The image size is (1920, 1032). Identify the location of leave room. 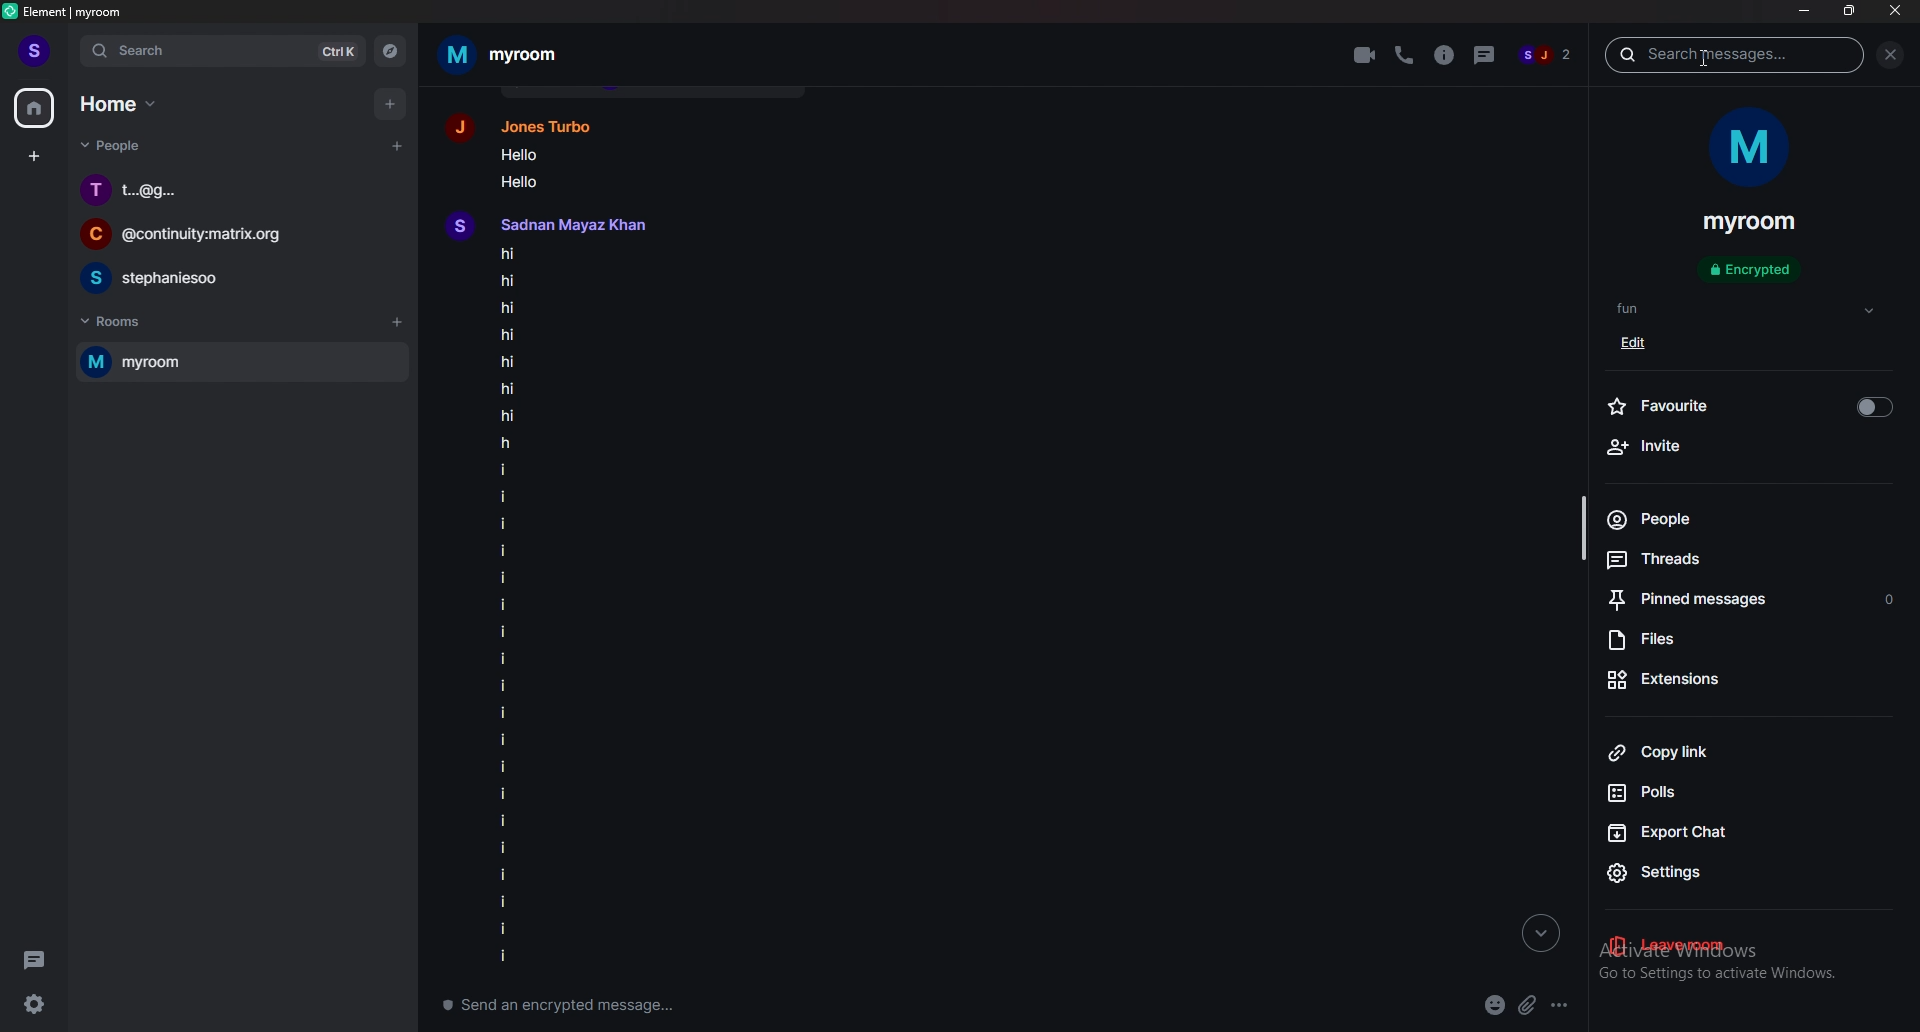
(1712, 948).